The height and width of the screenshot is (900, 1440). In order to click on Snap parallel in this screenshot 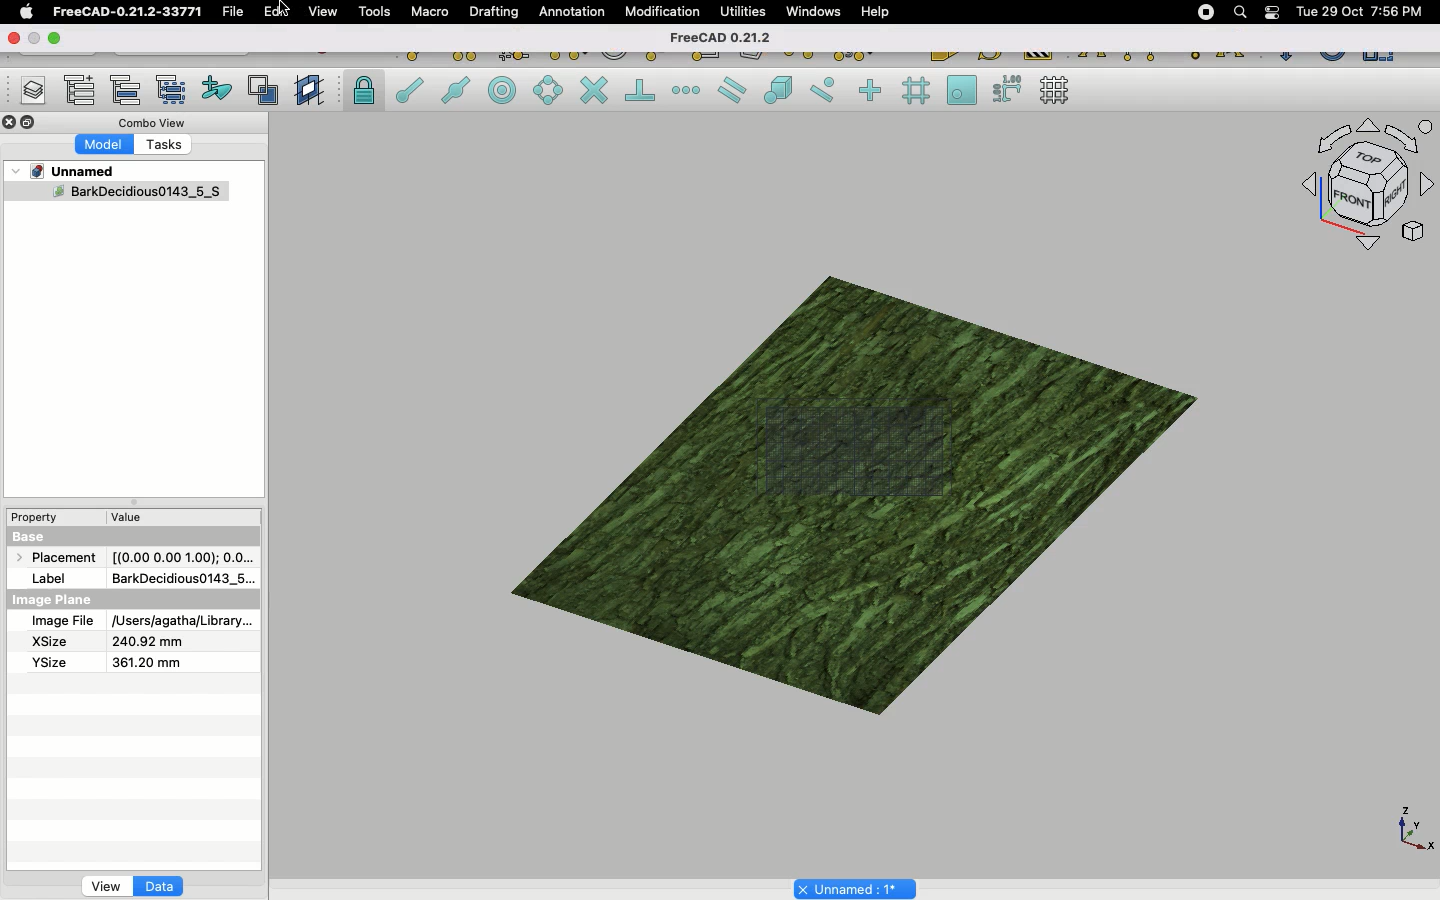, I will do `click(732, 90)`.